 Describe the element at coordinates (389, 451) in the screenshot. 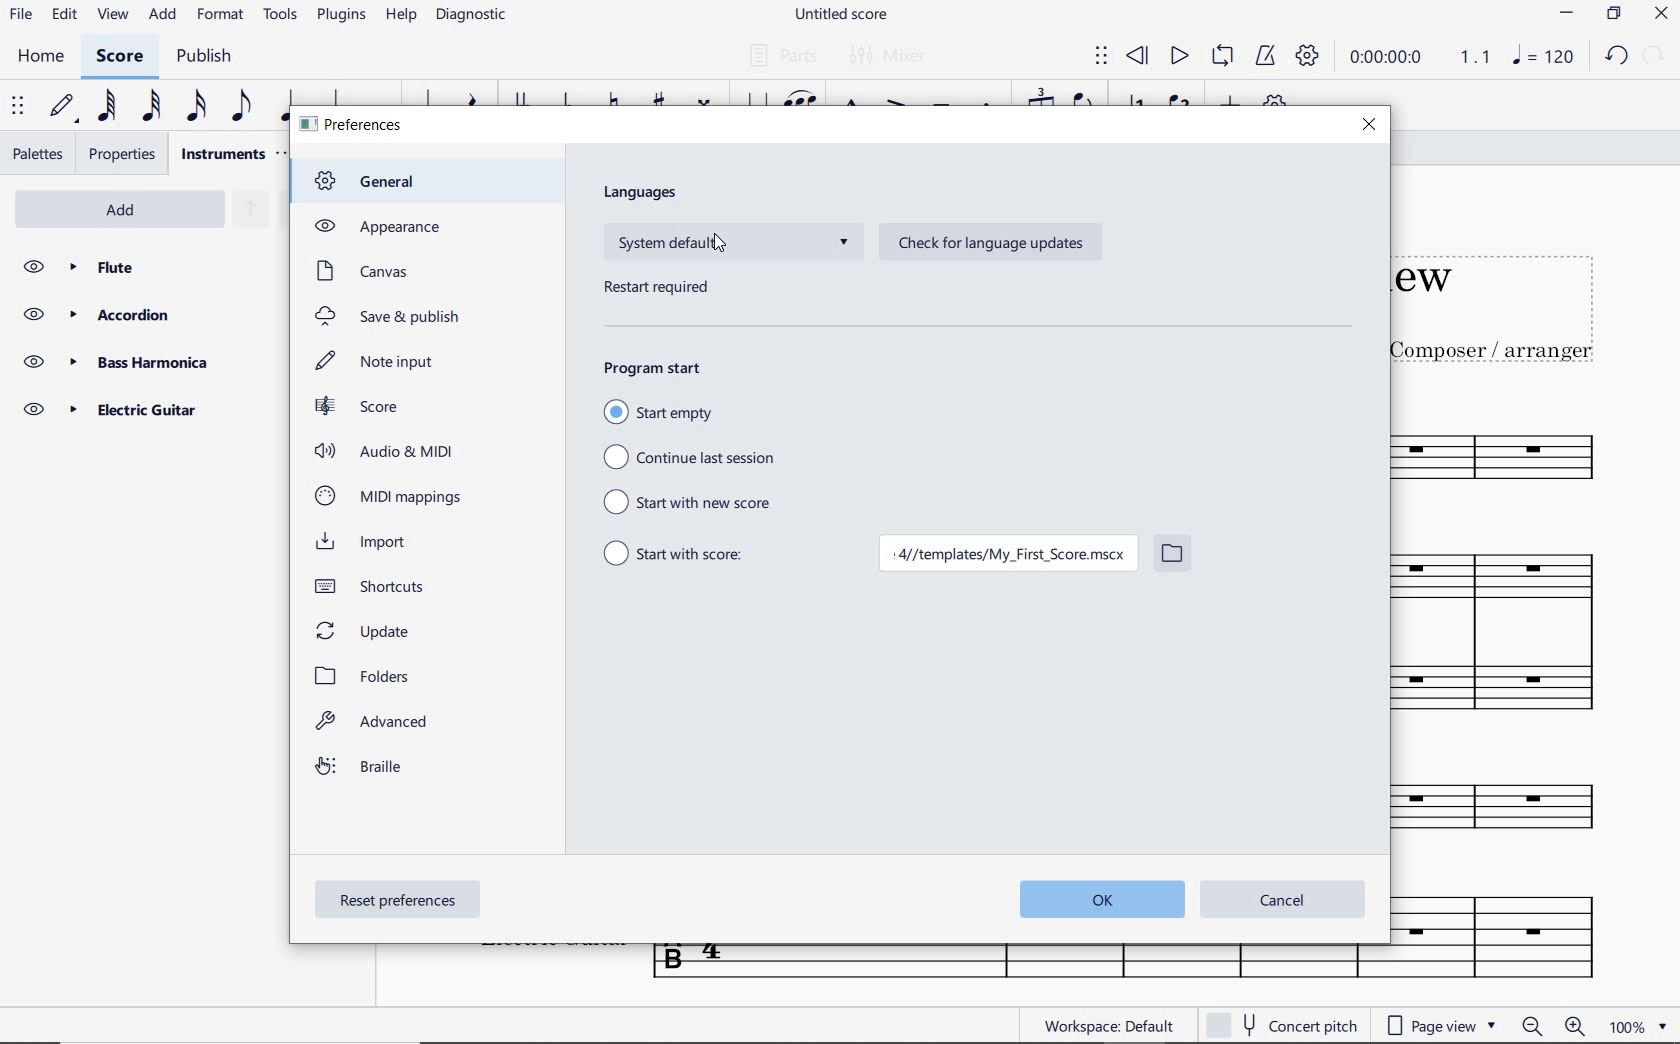

I see `audio & MIDI` at that location.